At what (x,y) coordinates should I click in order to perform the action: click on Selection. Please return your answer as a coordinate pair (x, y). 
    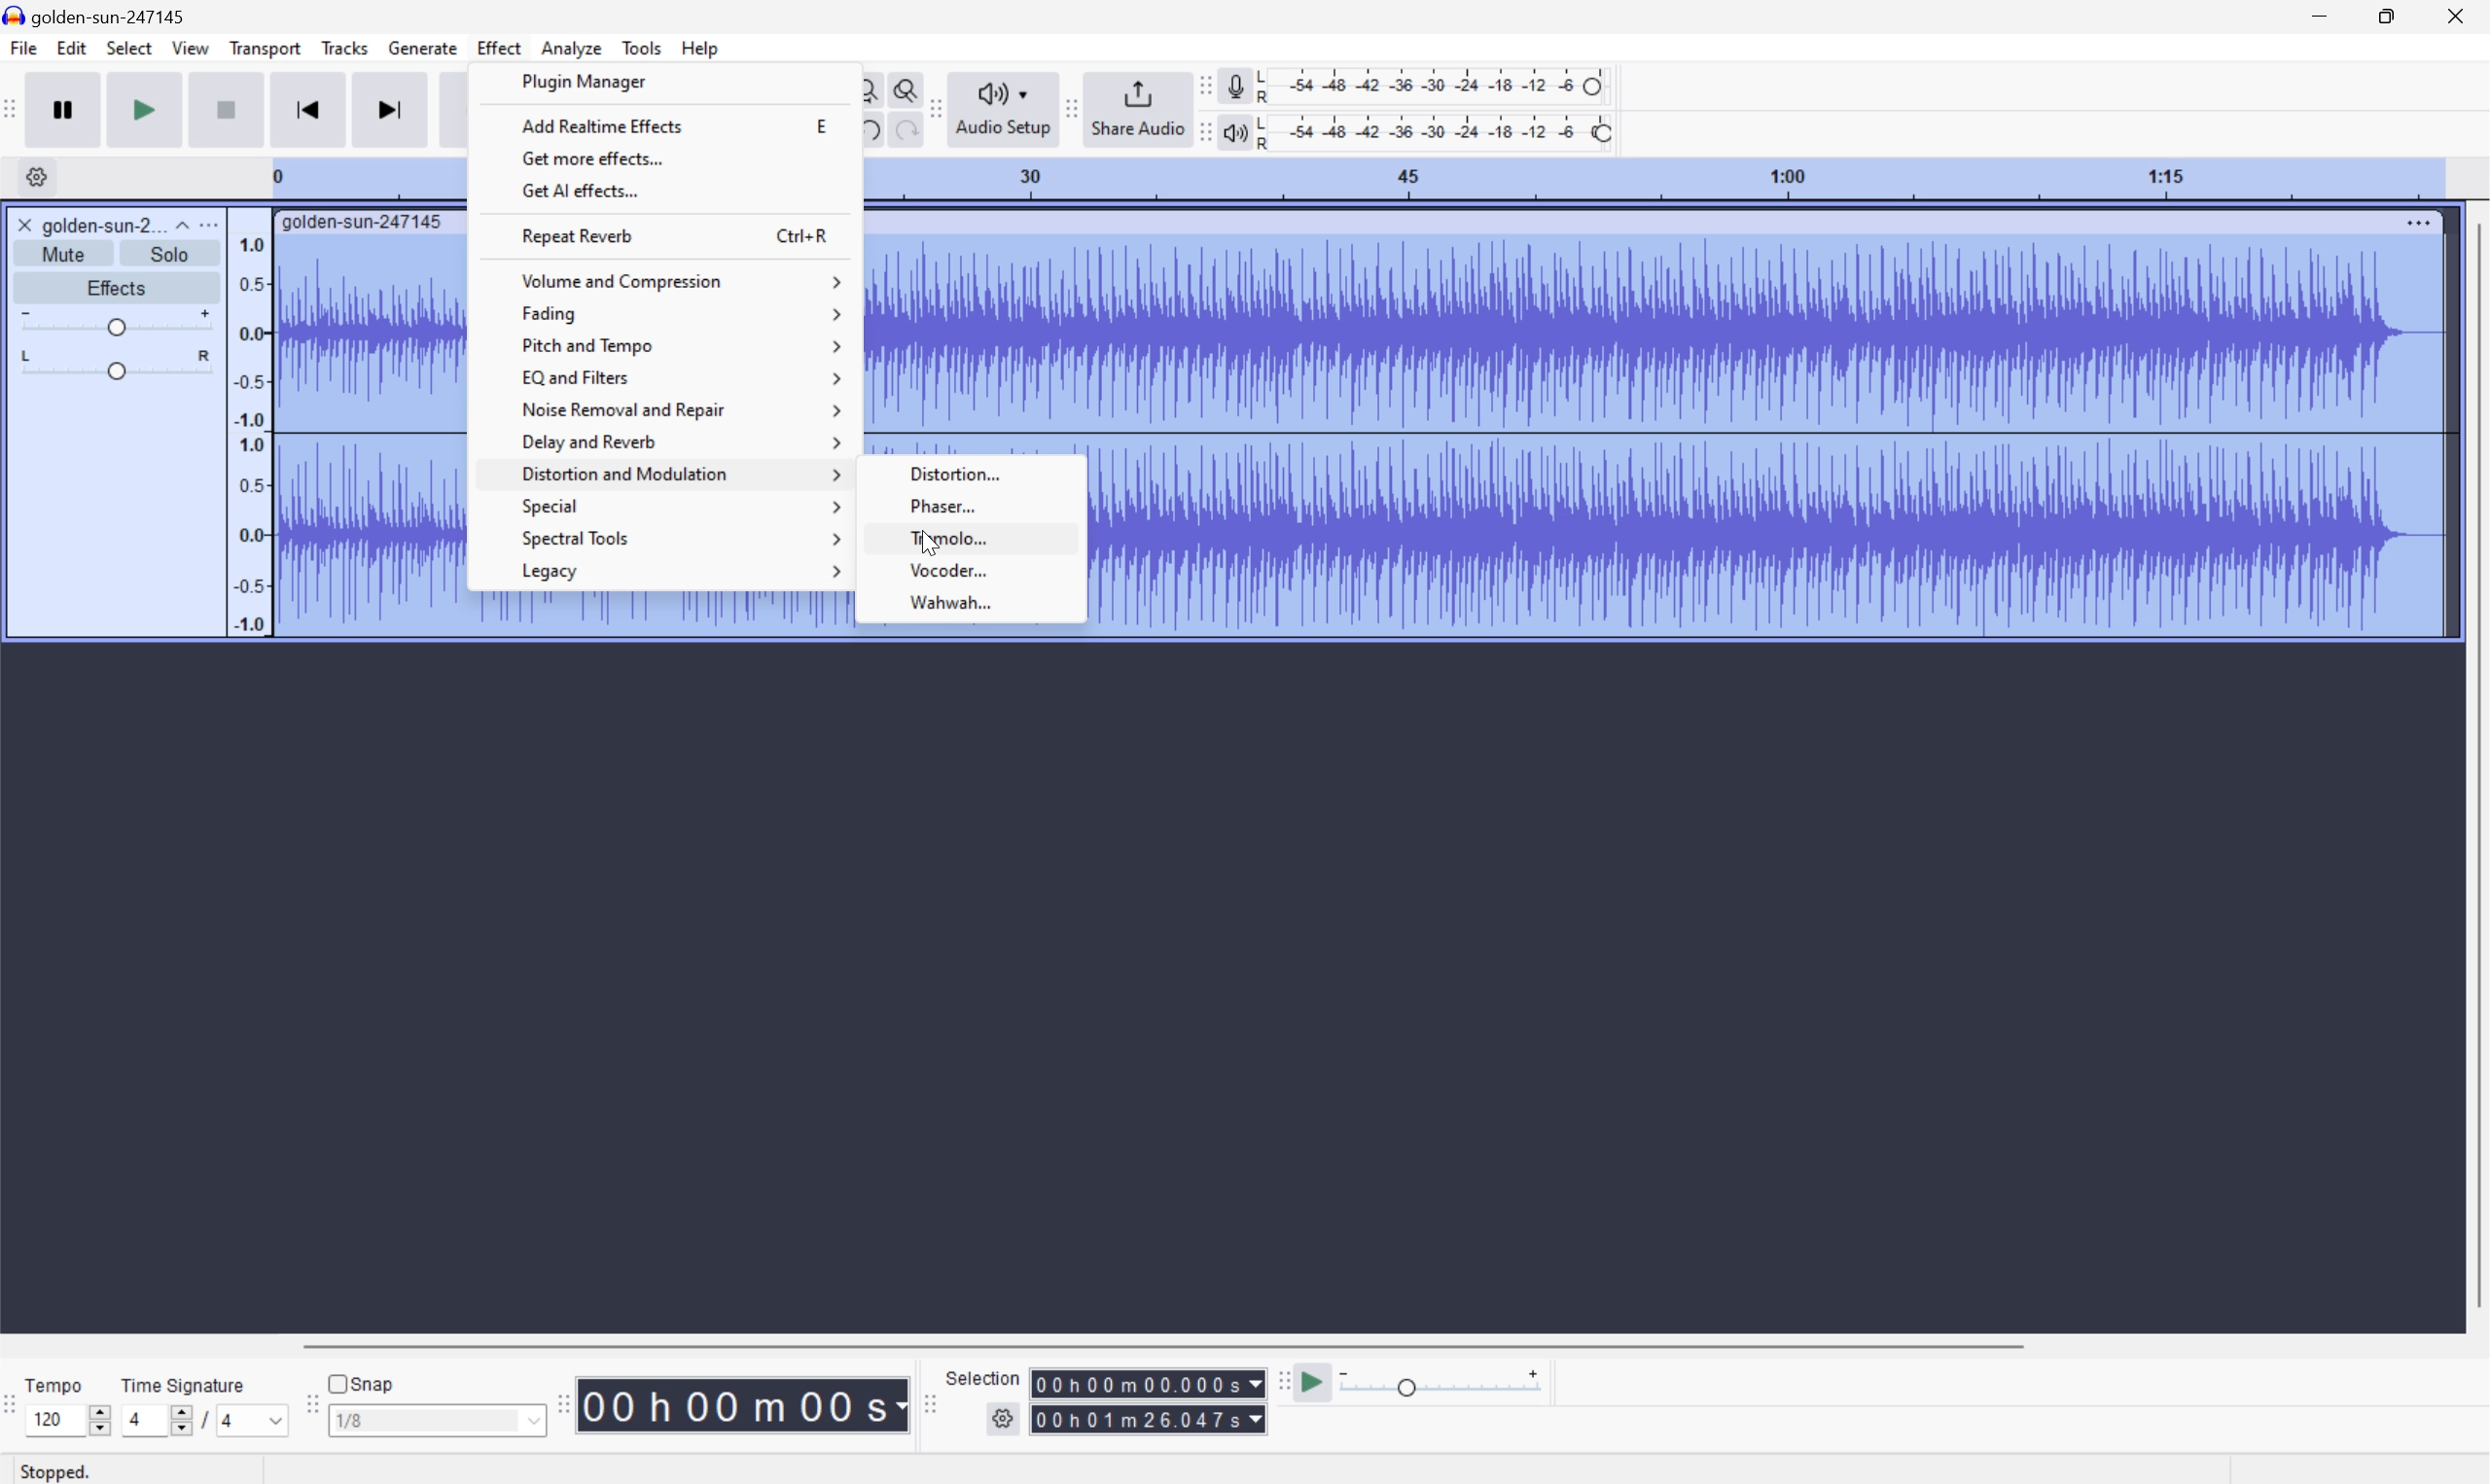
    Looking at the image, I should click on (981, 1376).